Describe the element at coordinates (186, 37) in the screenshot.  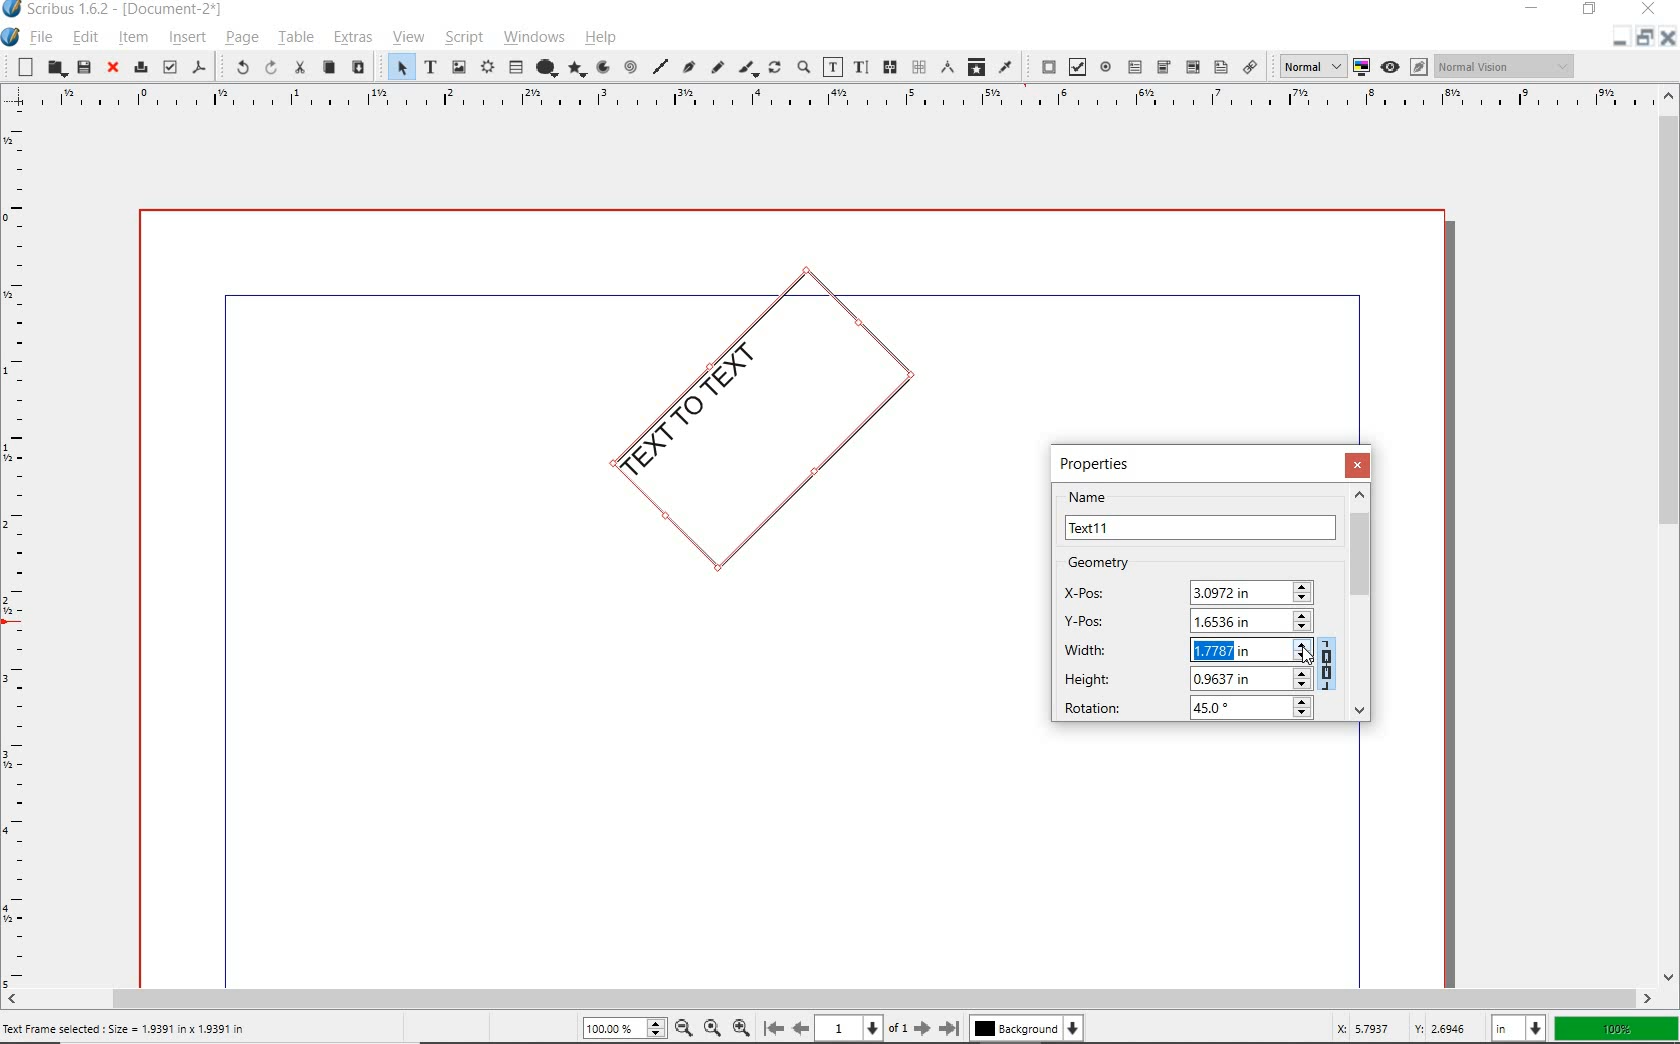
I see `insert` at that location.